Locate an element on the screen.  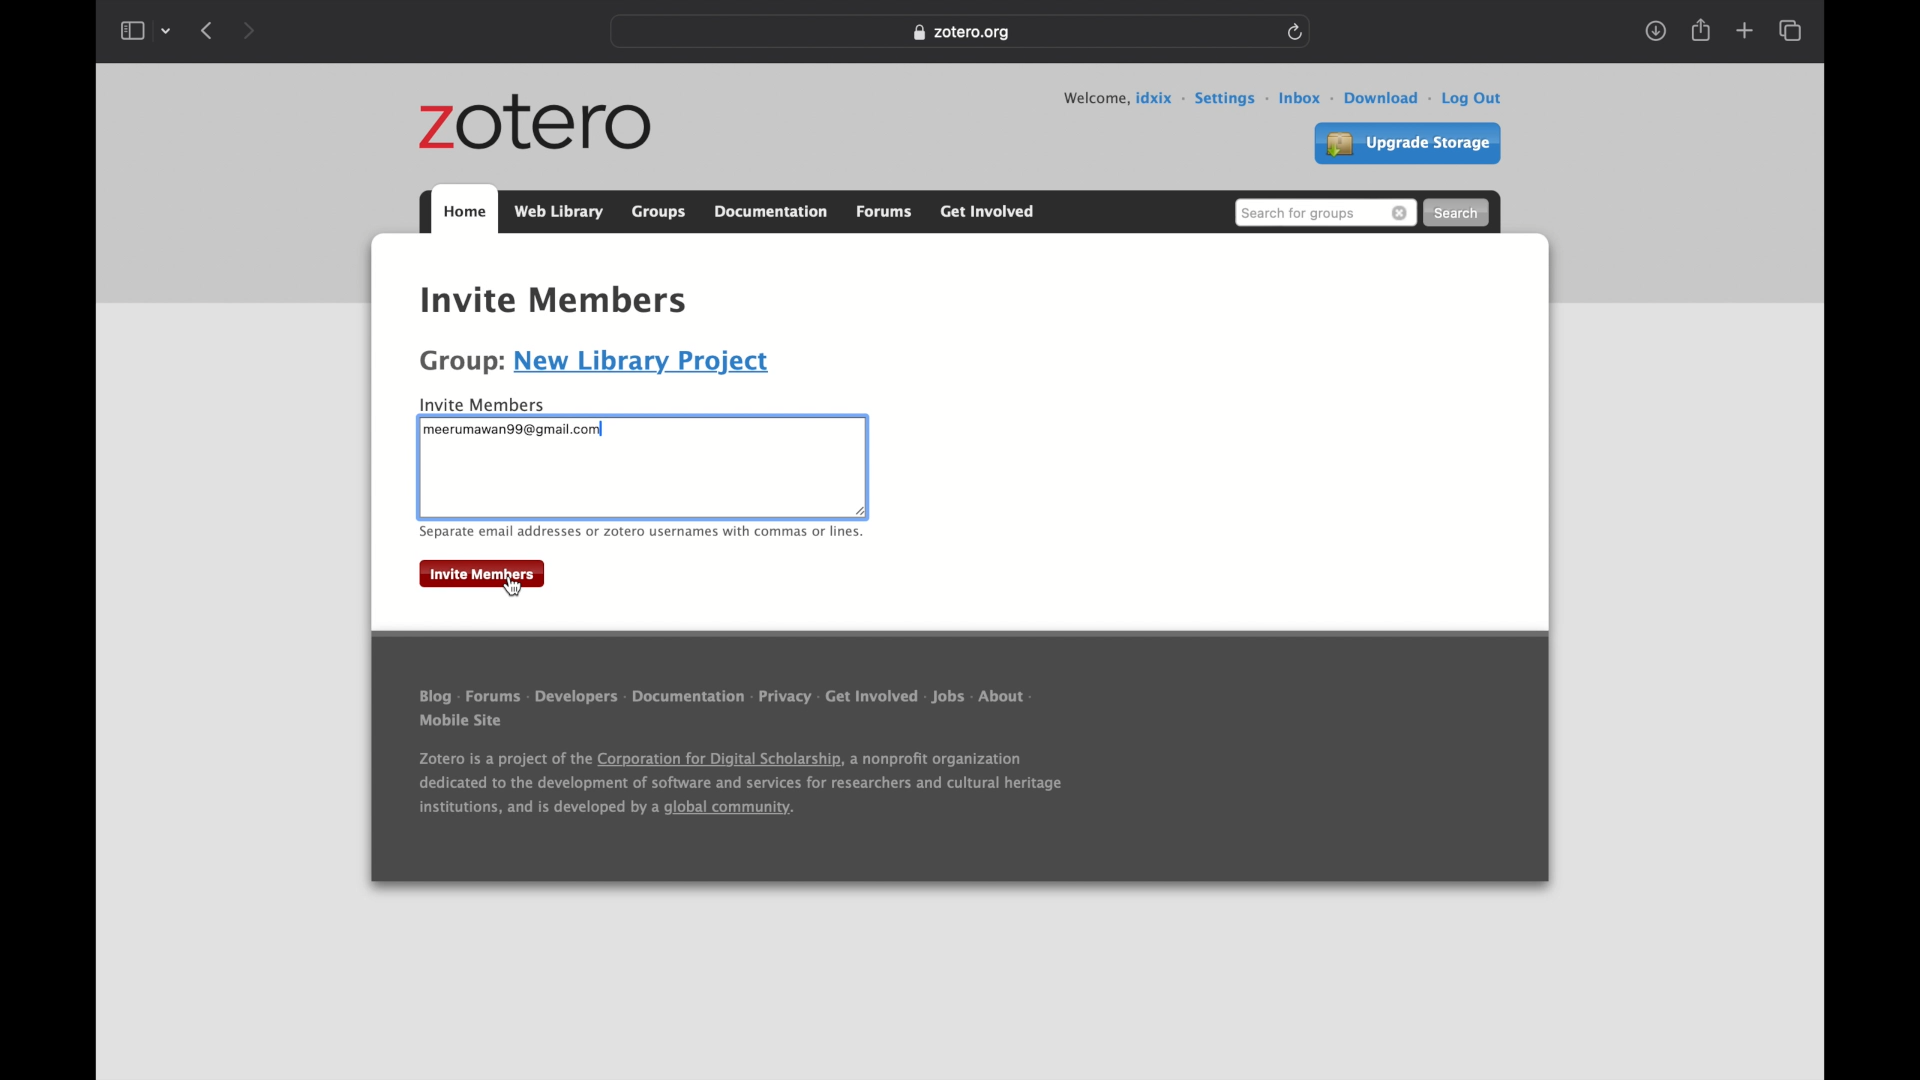
show tab overview is located at coordinates (1789, 31).